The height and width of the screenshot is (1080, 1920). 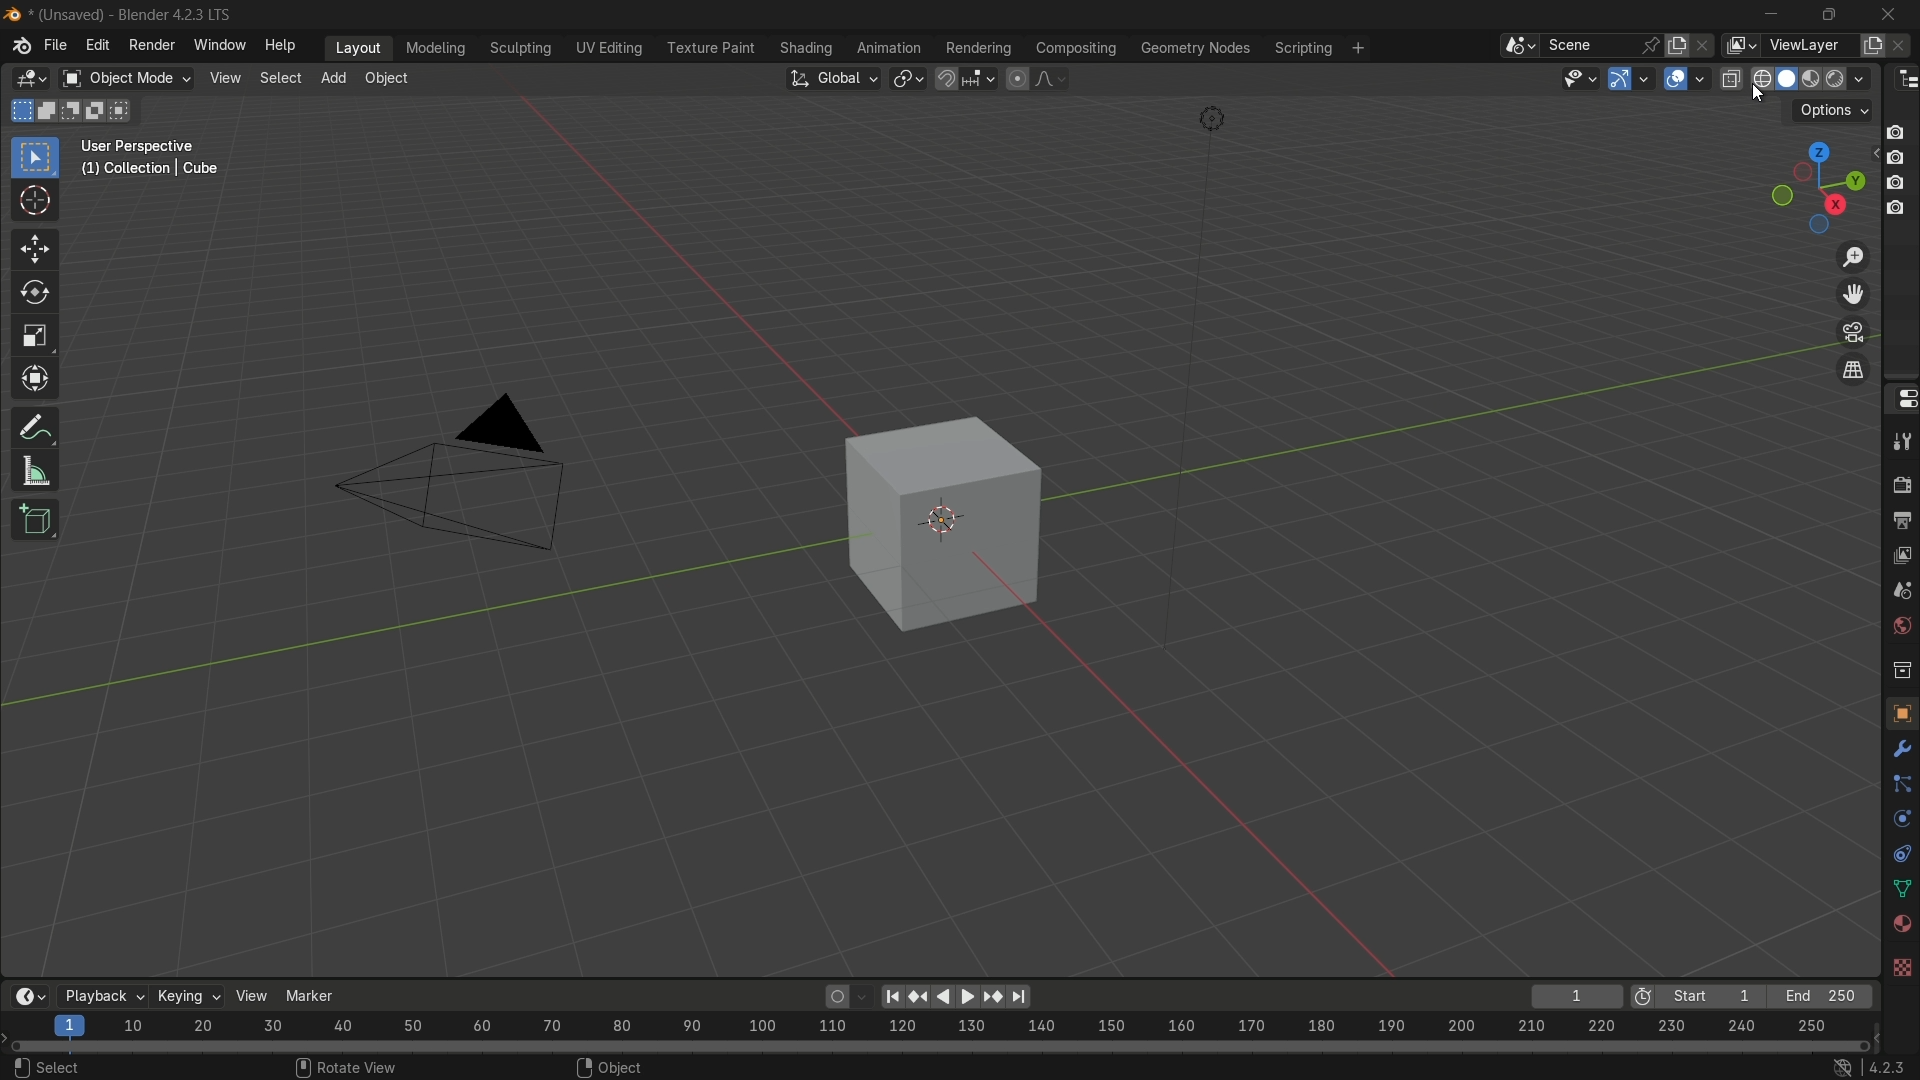 What do you see at coordinates (24, 71) in the screenshot?
I see `3d viewport` at bounding box center [24, 71].